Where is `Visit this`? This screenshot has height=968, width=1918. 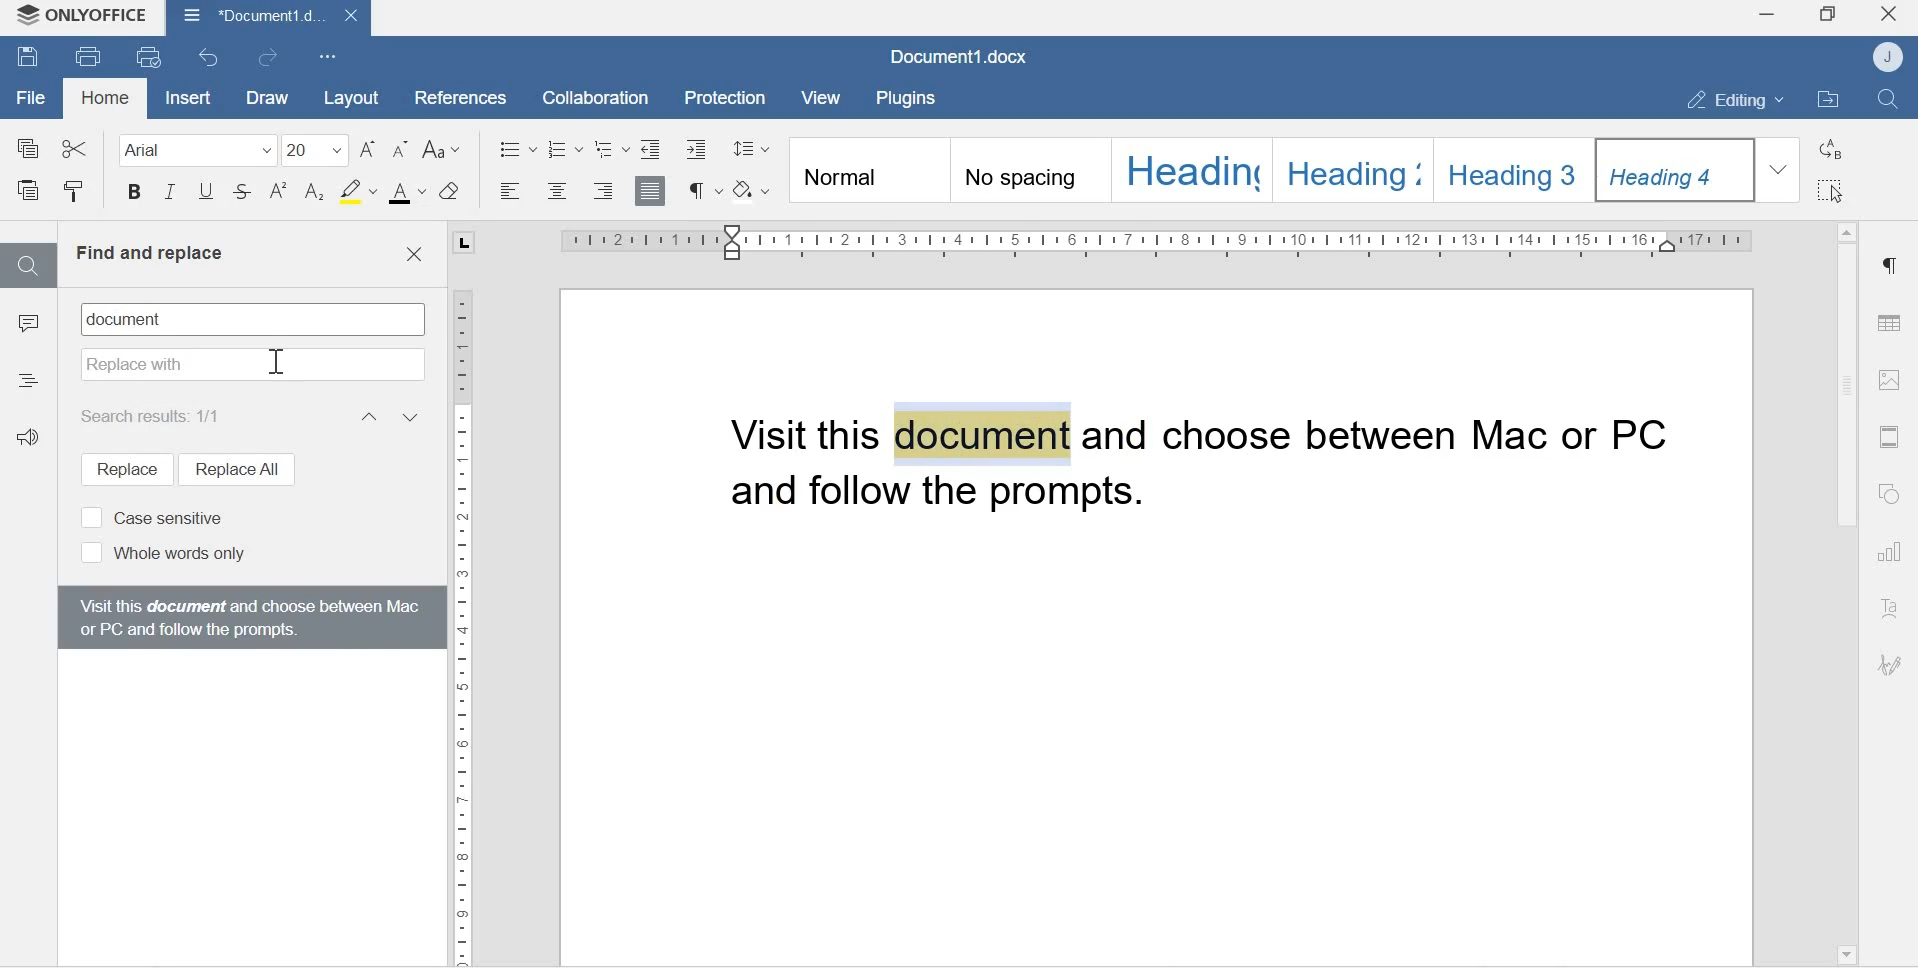
Visit this is located at coordinates (808, 434).